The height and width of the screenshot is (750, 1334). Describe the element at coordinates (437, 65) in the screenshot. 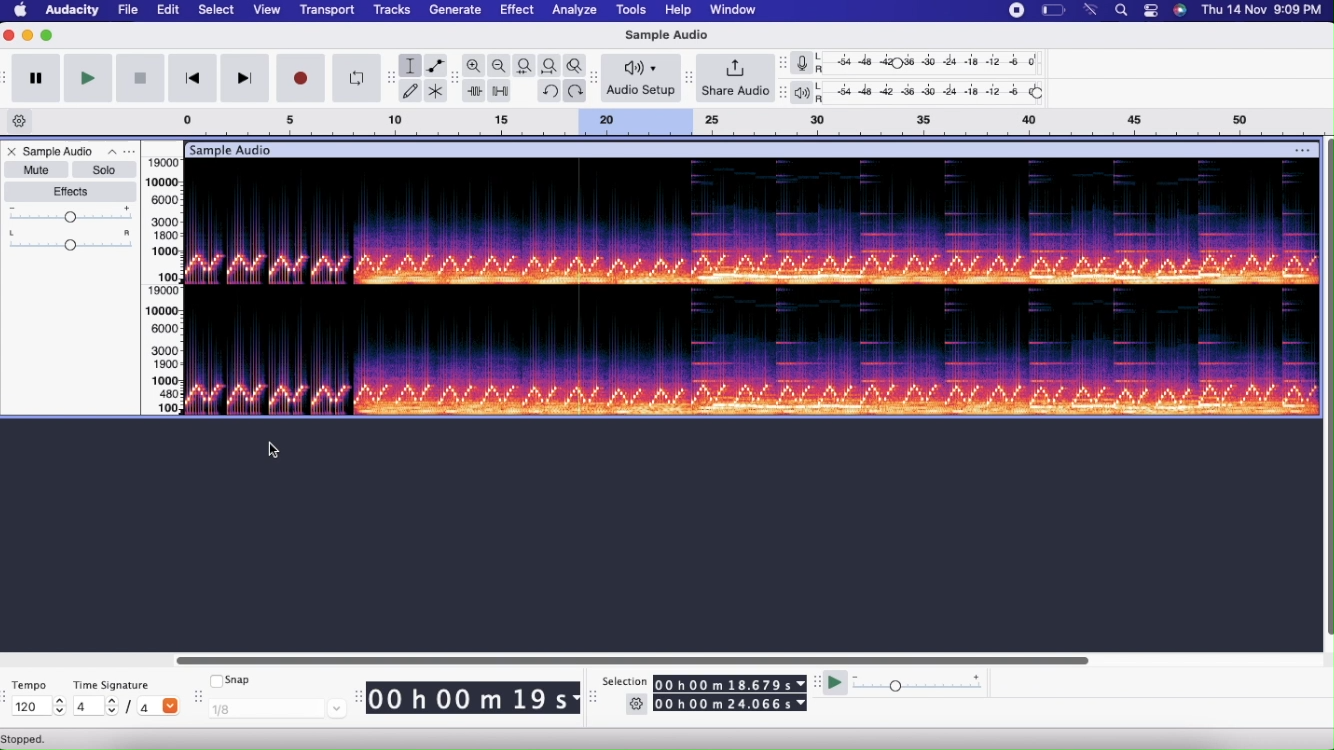

I see `Envelope tool` at that location.